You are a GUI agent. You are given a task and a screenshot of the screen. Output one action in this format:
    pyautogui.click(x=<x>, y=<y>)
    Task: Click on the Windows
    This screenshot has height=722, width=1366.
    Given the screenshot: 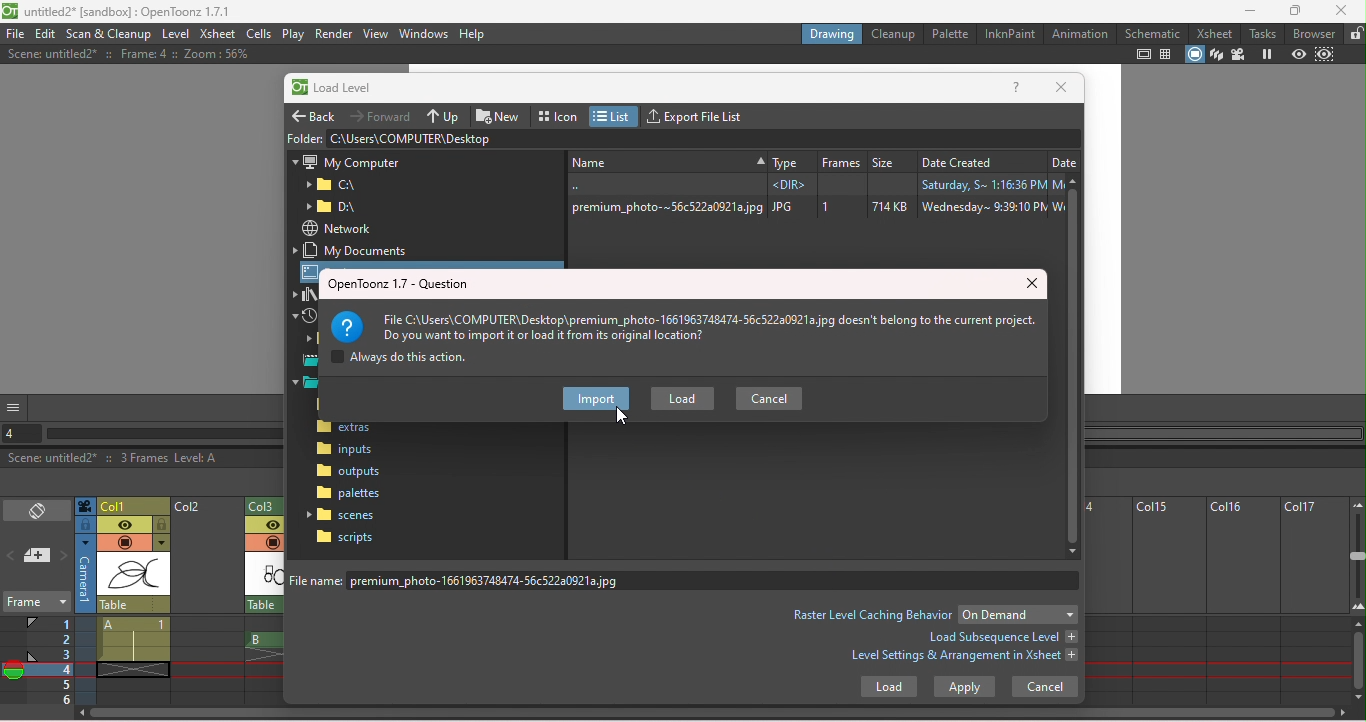 What is the action you would take?
    pyautogui.click(x=424, y=32)
    